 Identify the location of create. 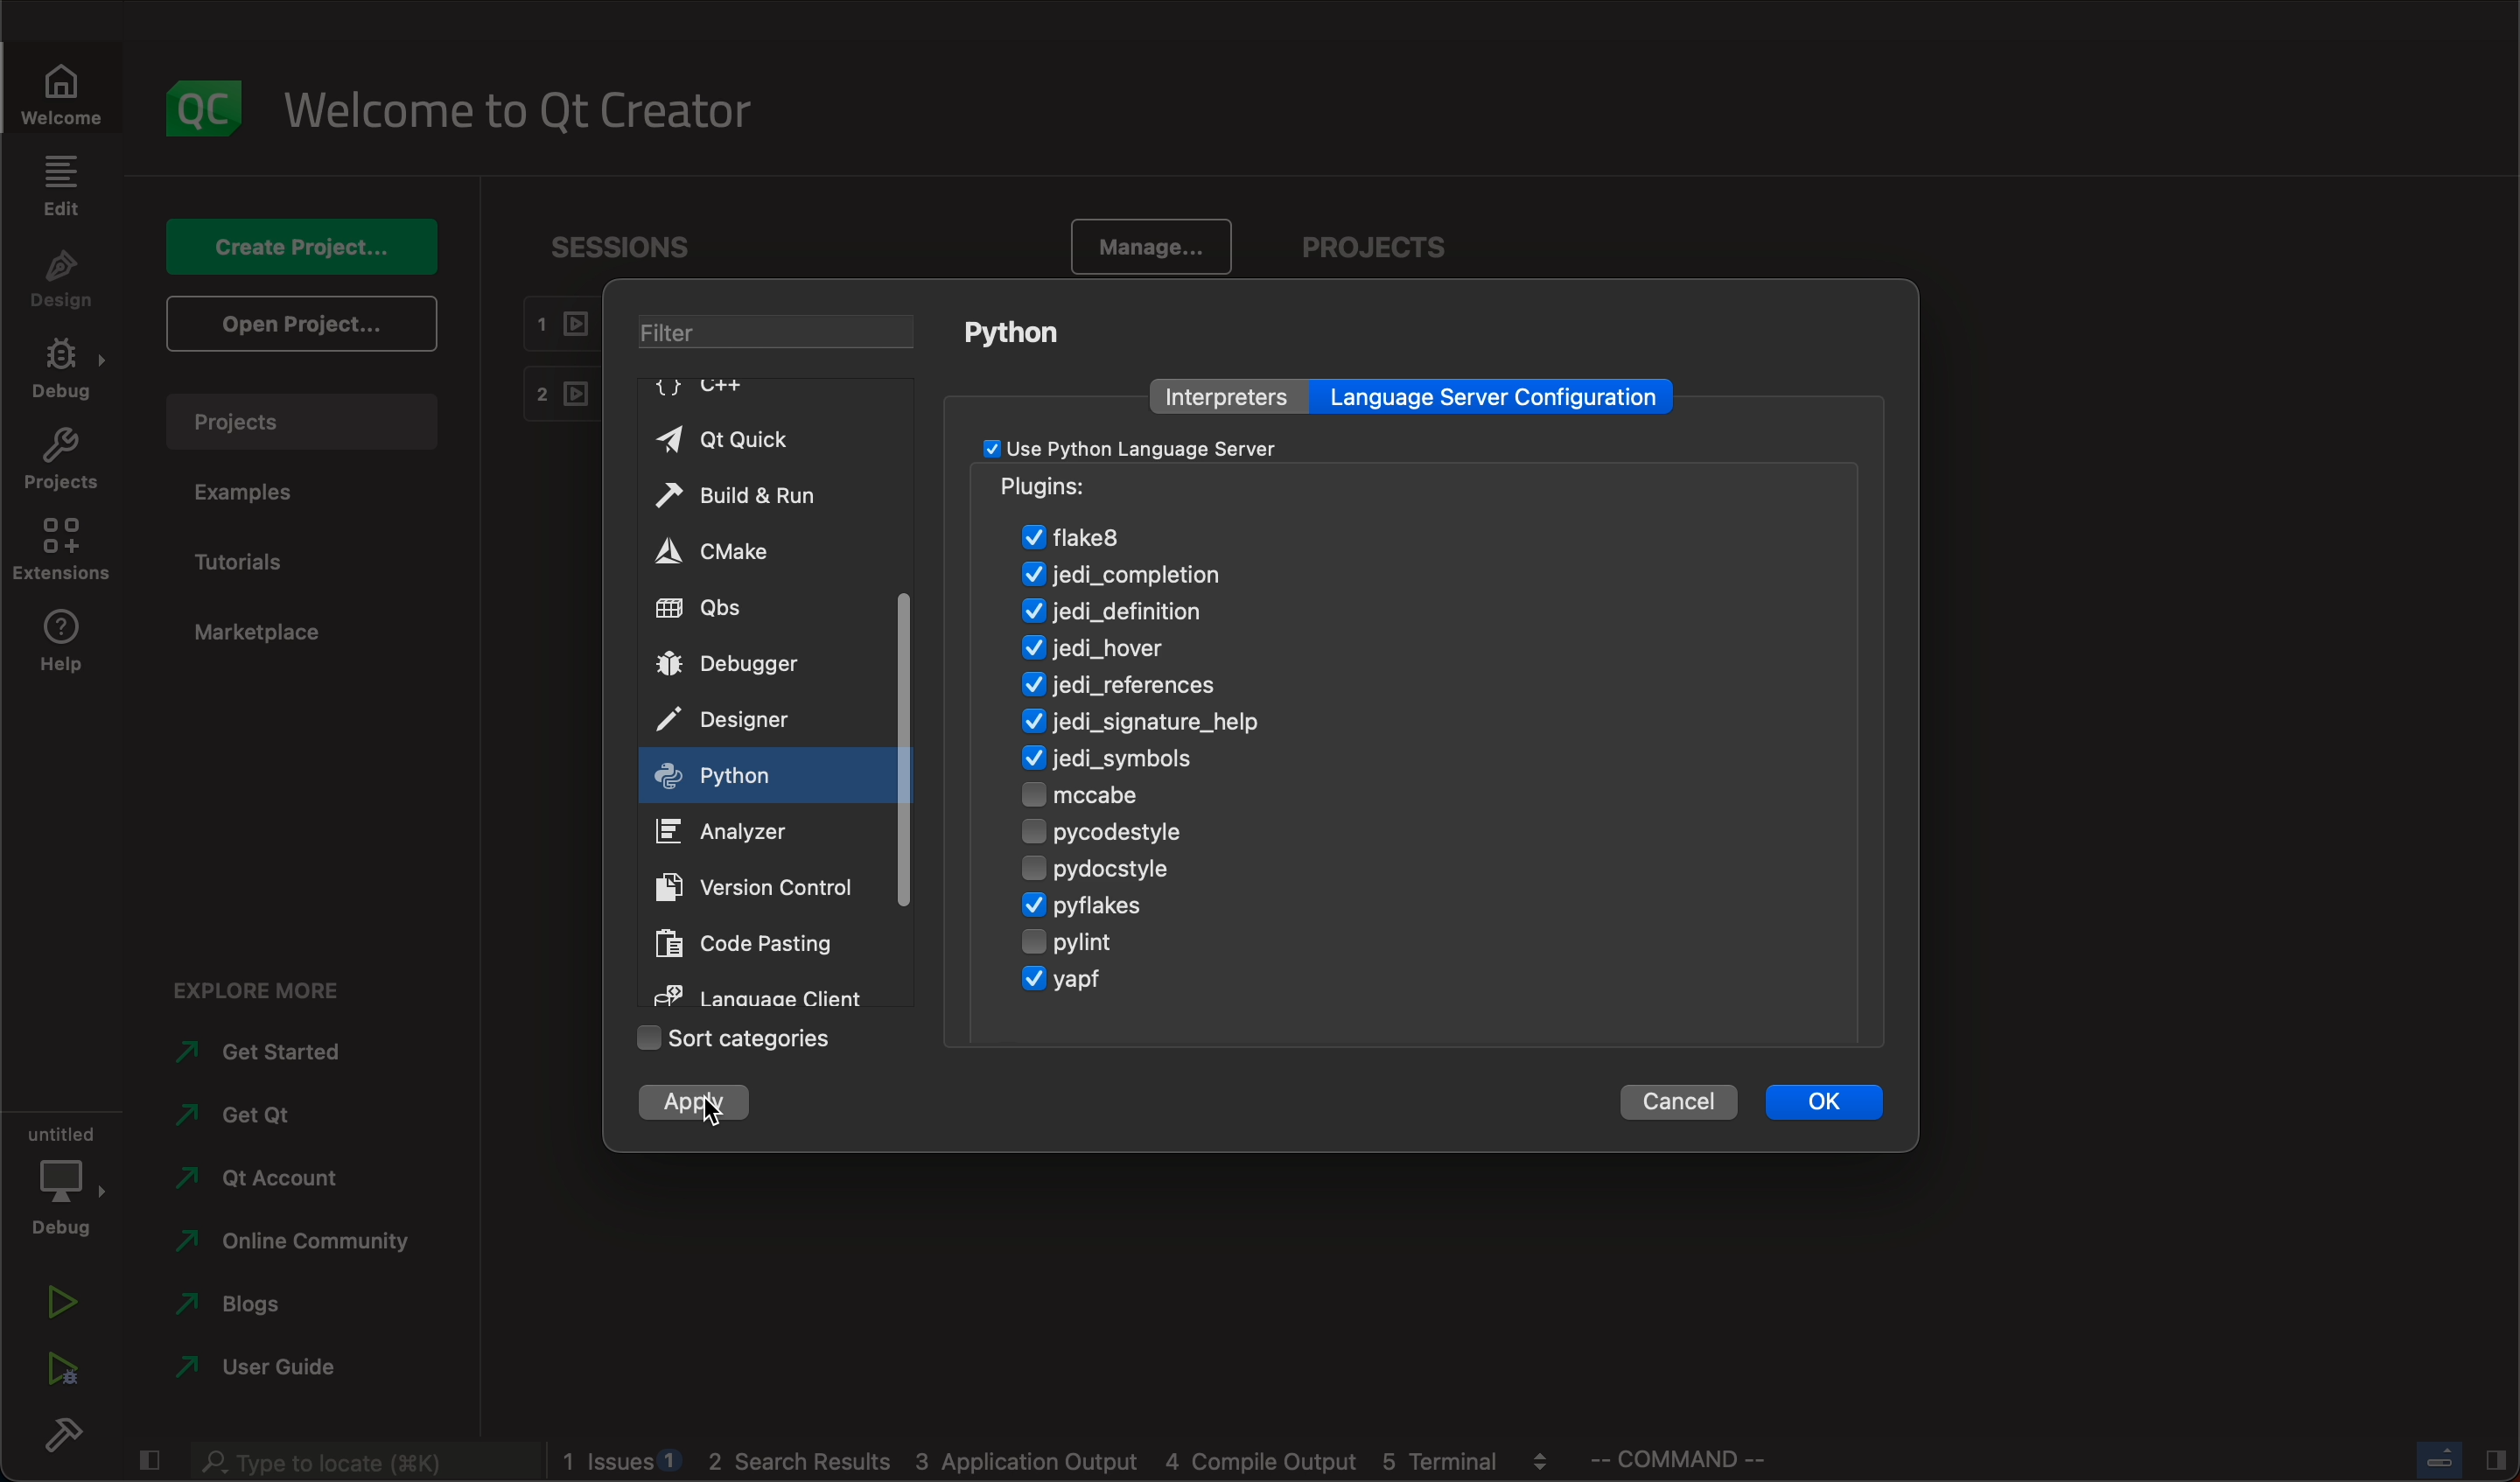
(297, 245).